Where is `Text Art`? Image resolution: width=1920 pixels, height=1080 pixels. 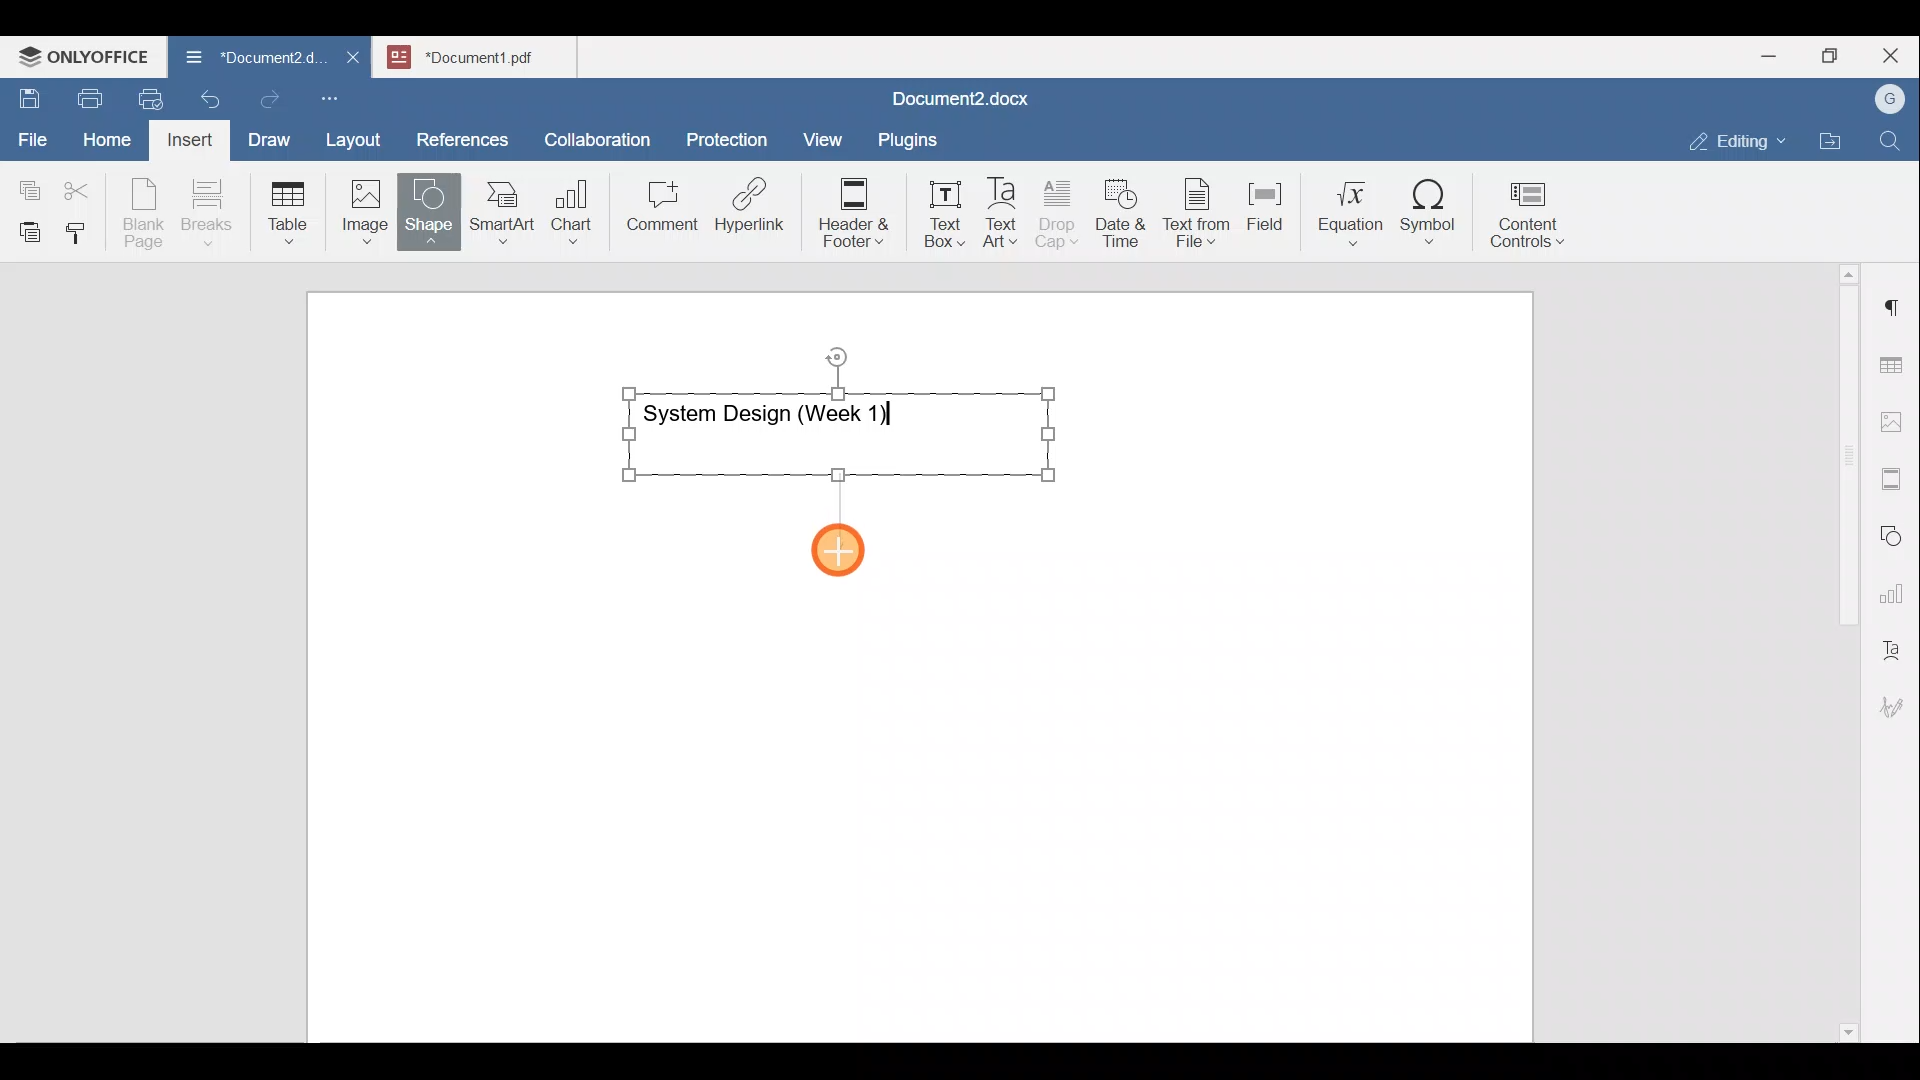
Text Art is located at coordinates (1002, 213).